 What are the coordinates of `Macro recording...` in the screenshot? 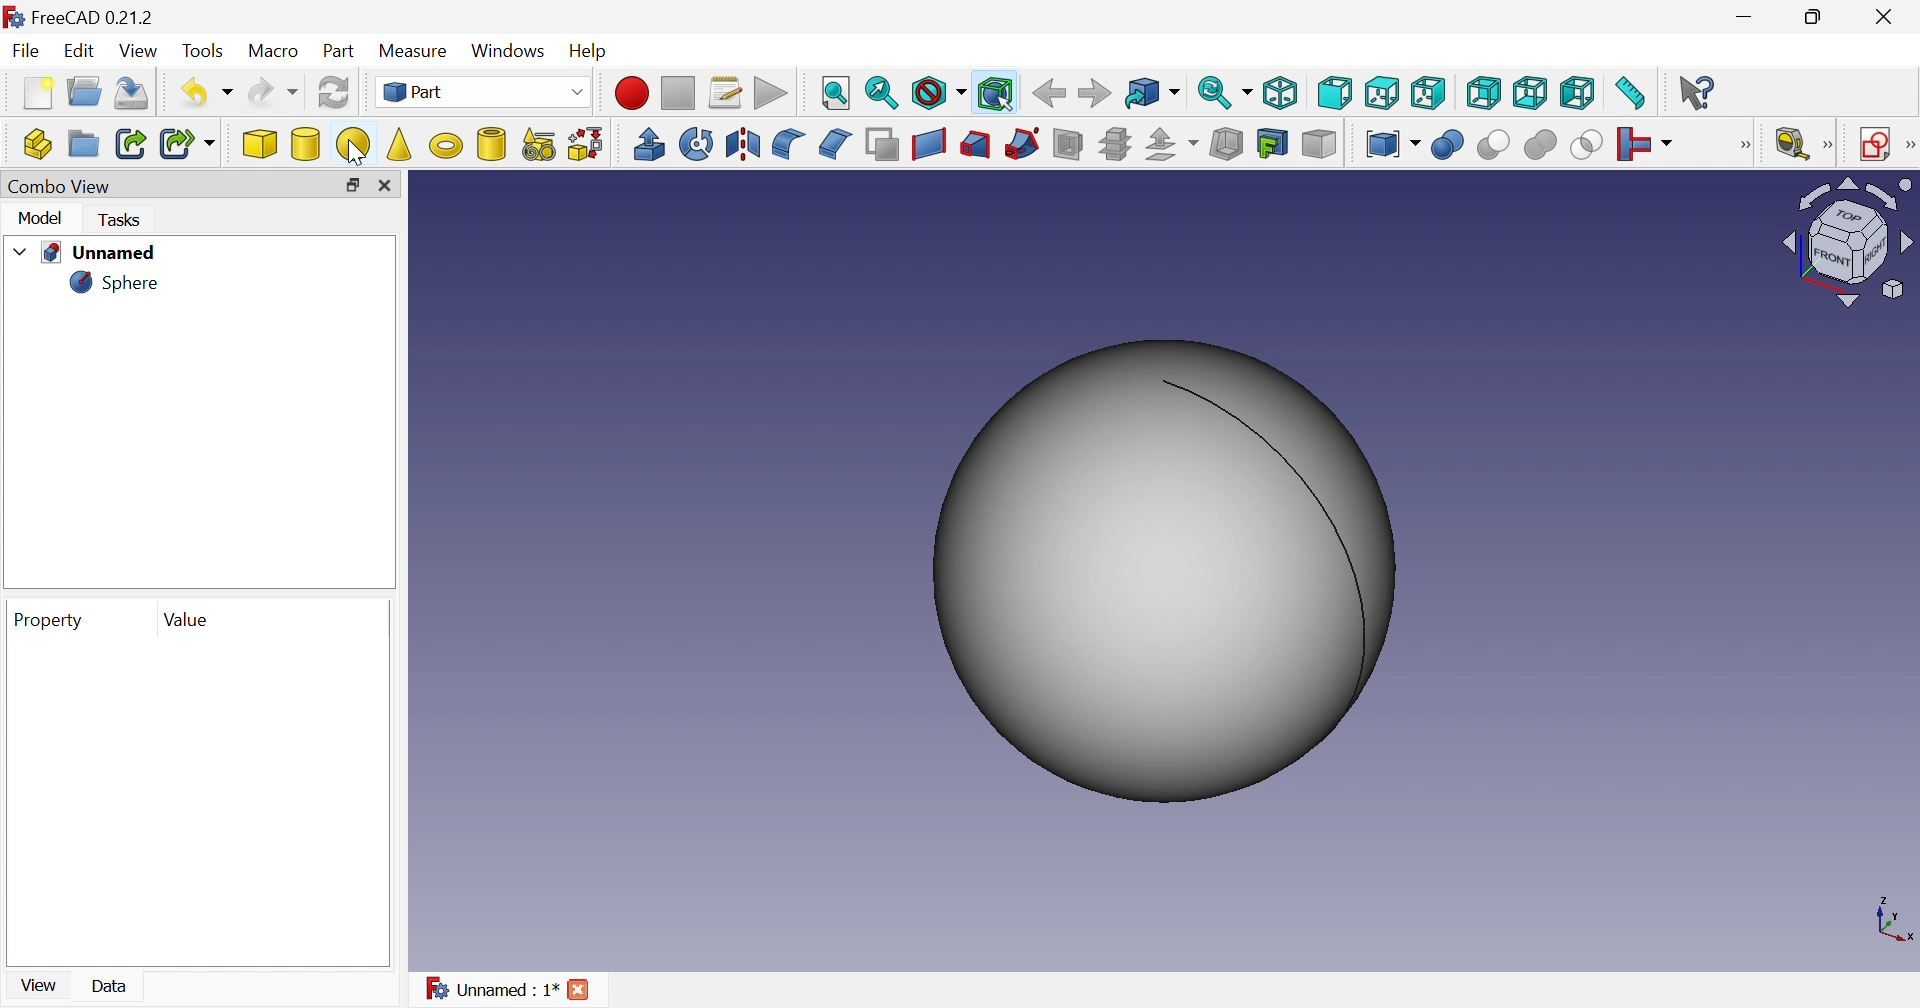 It's located at (631, 94).